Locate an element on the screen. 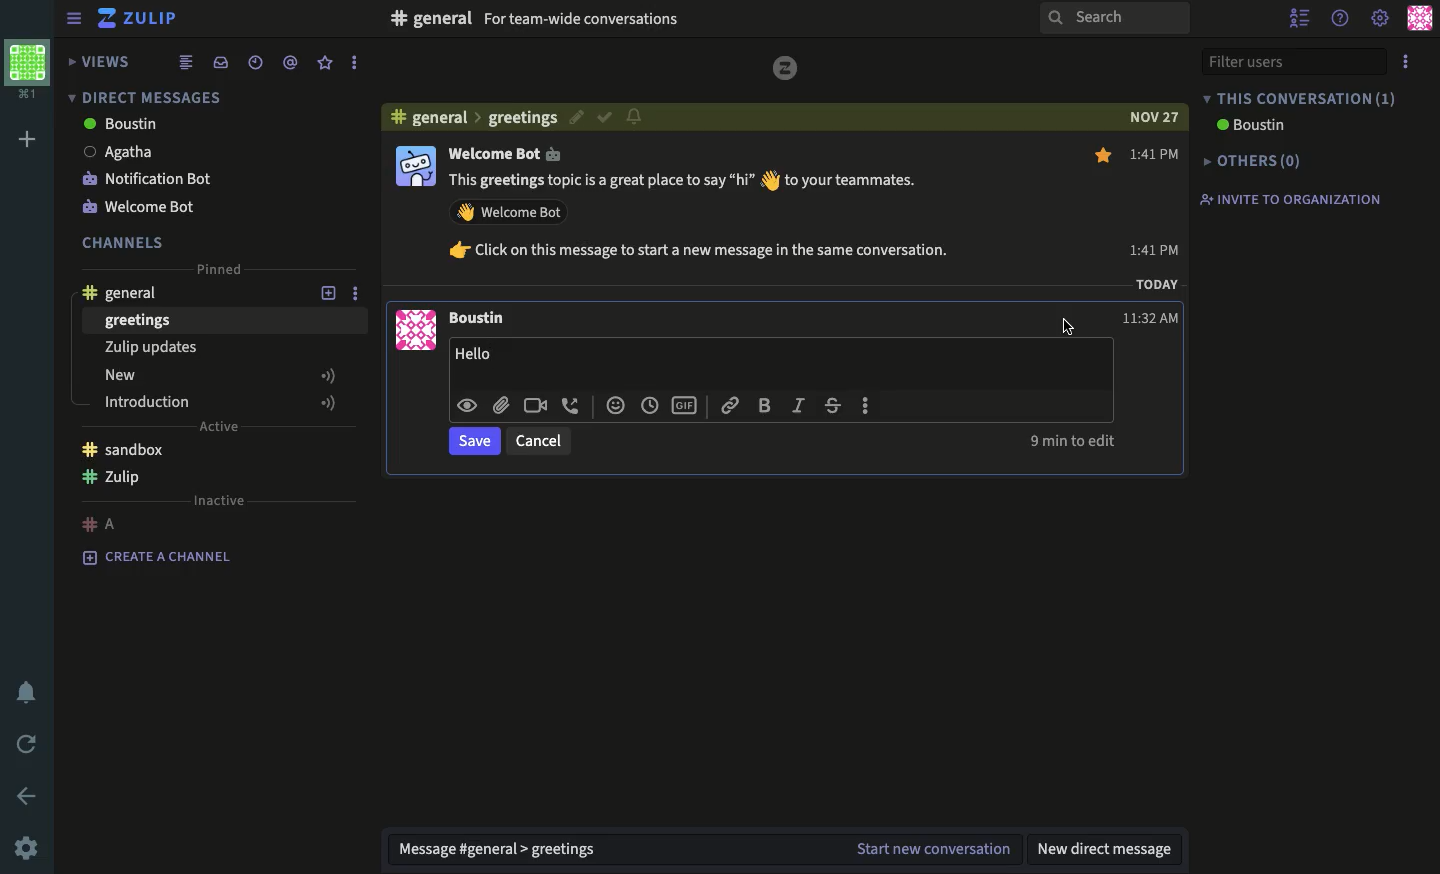 This screenshot has height=874, width=1440. hide user list is located at coordinates (1299, 17).